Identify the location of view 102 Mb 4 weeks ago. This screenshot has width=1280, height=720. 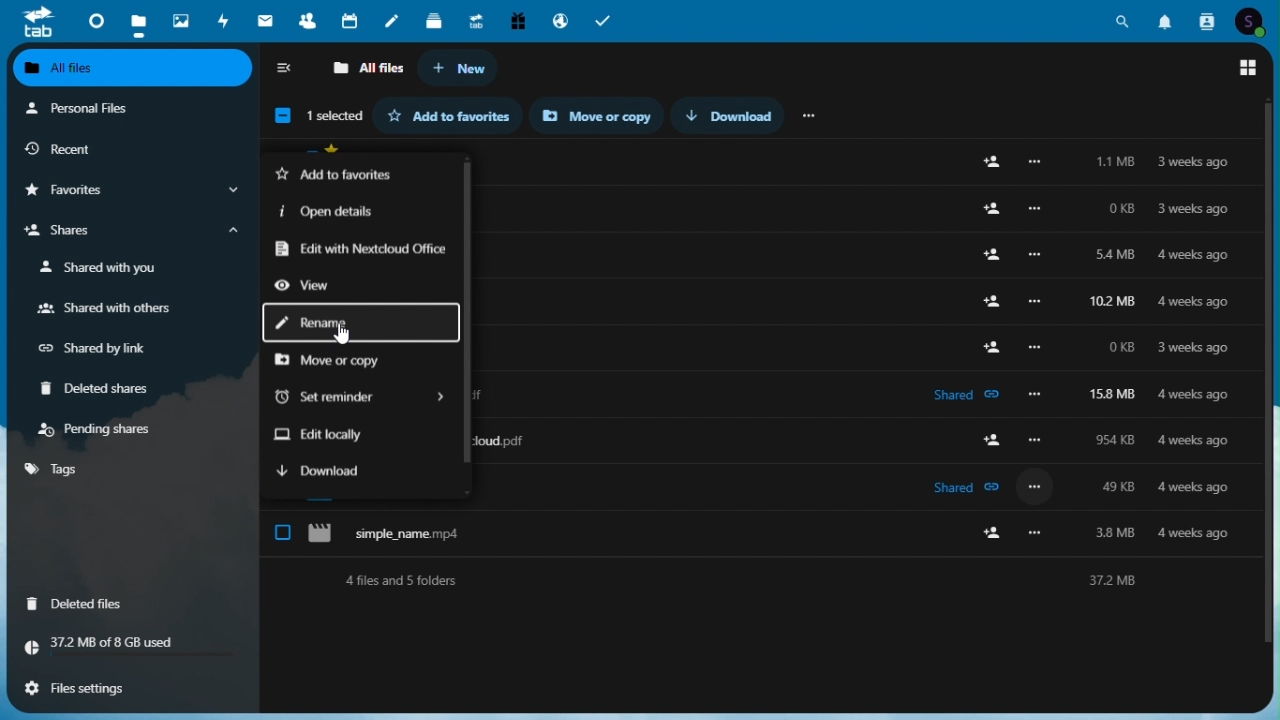
(757, 289).